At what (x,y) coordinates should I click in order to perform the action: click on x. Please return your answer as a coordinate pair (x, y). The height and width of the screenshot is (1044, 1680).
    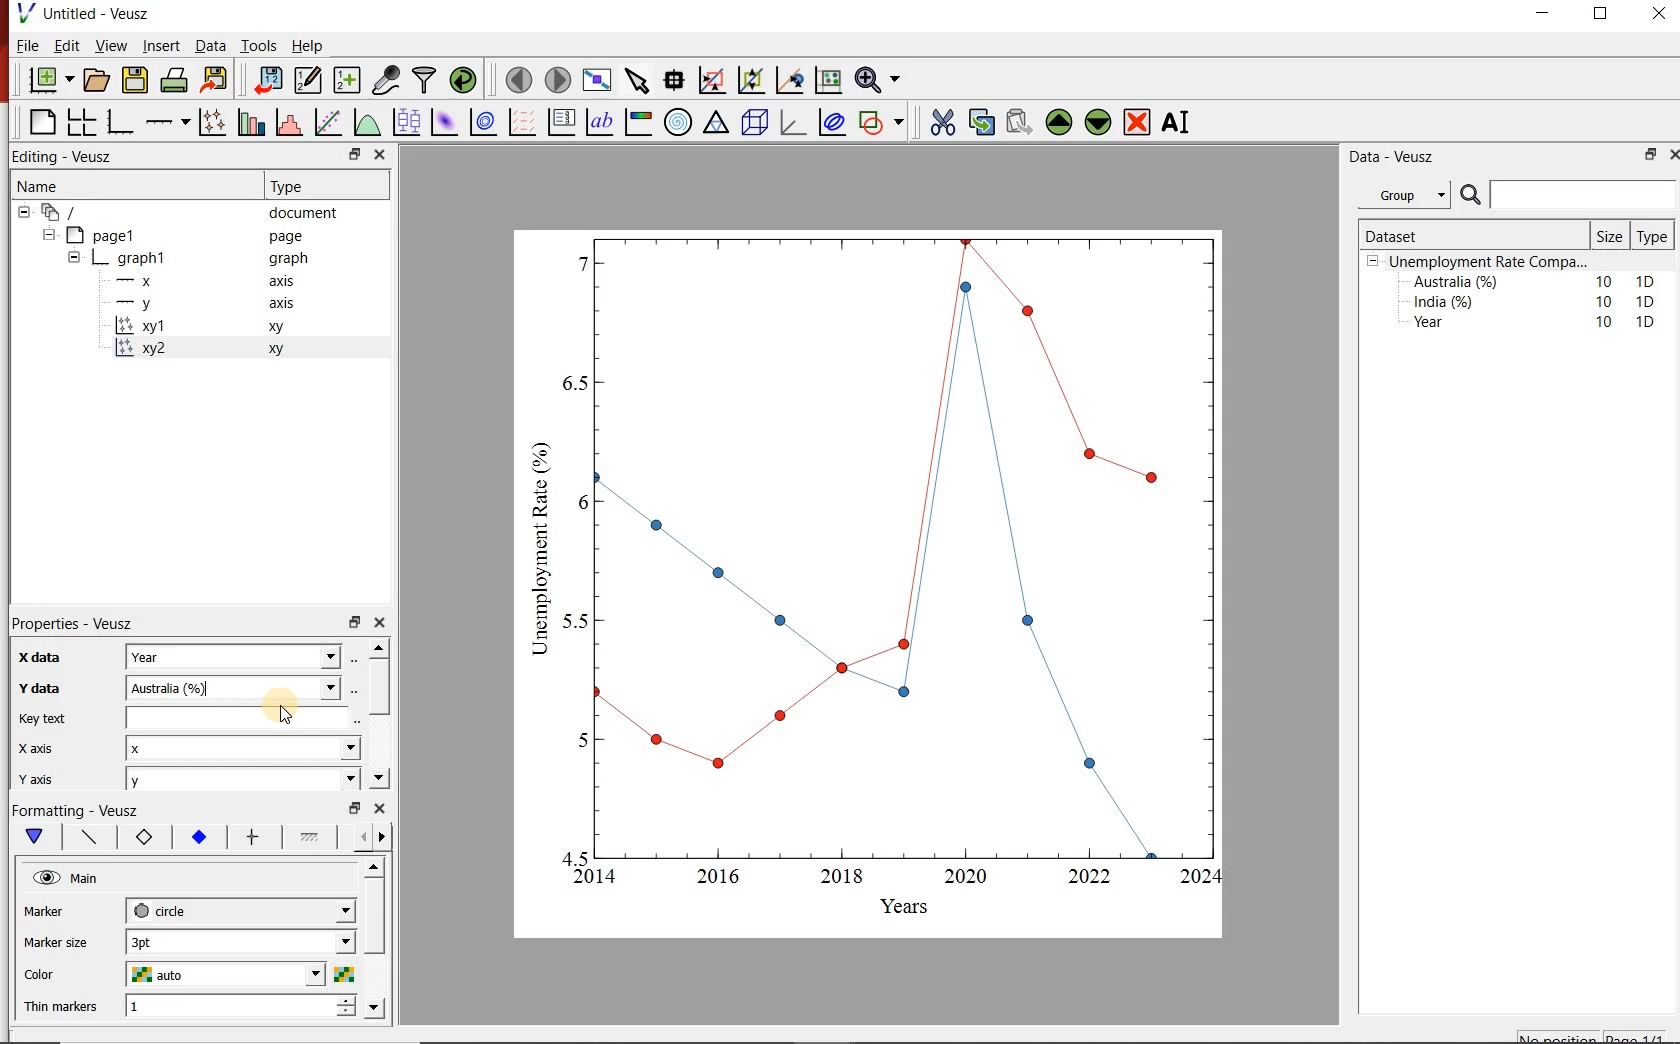
    Looking at the image, I should click on (241, 748).